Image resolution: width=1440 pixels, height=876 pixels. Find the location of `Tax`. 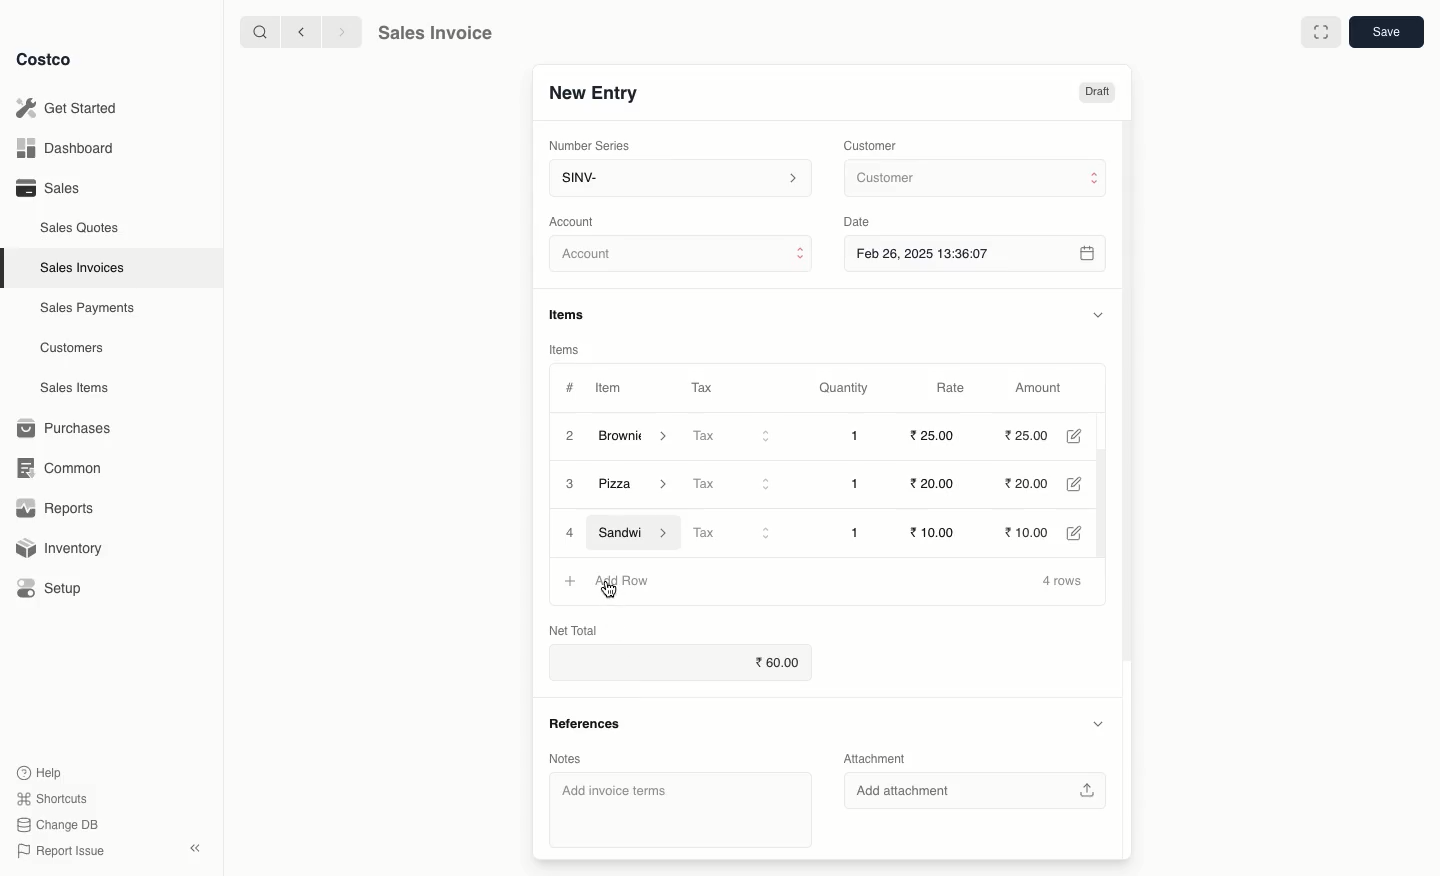

Tax is located at coordinates (701, 384).